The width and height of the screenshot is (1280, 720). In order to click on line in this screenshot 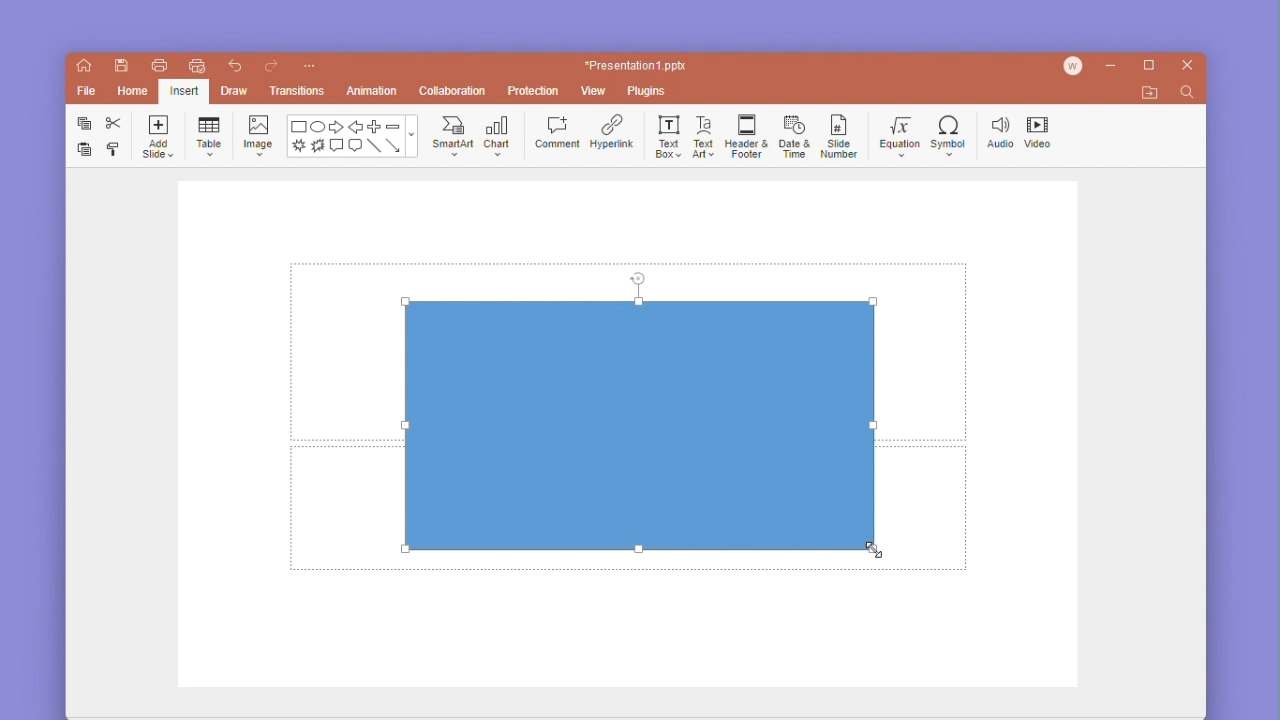, I will do `click(374, 147)`.